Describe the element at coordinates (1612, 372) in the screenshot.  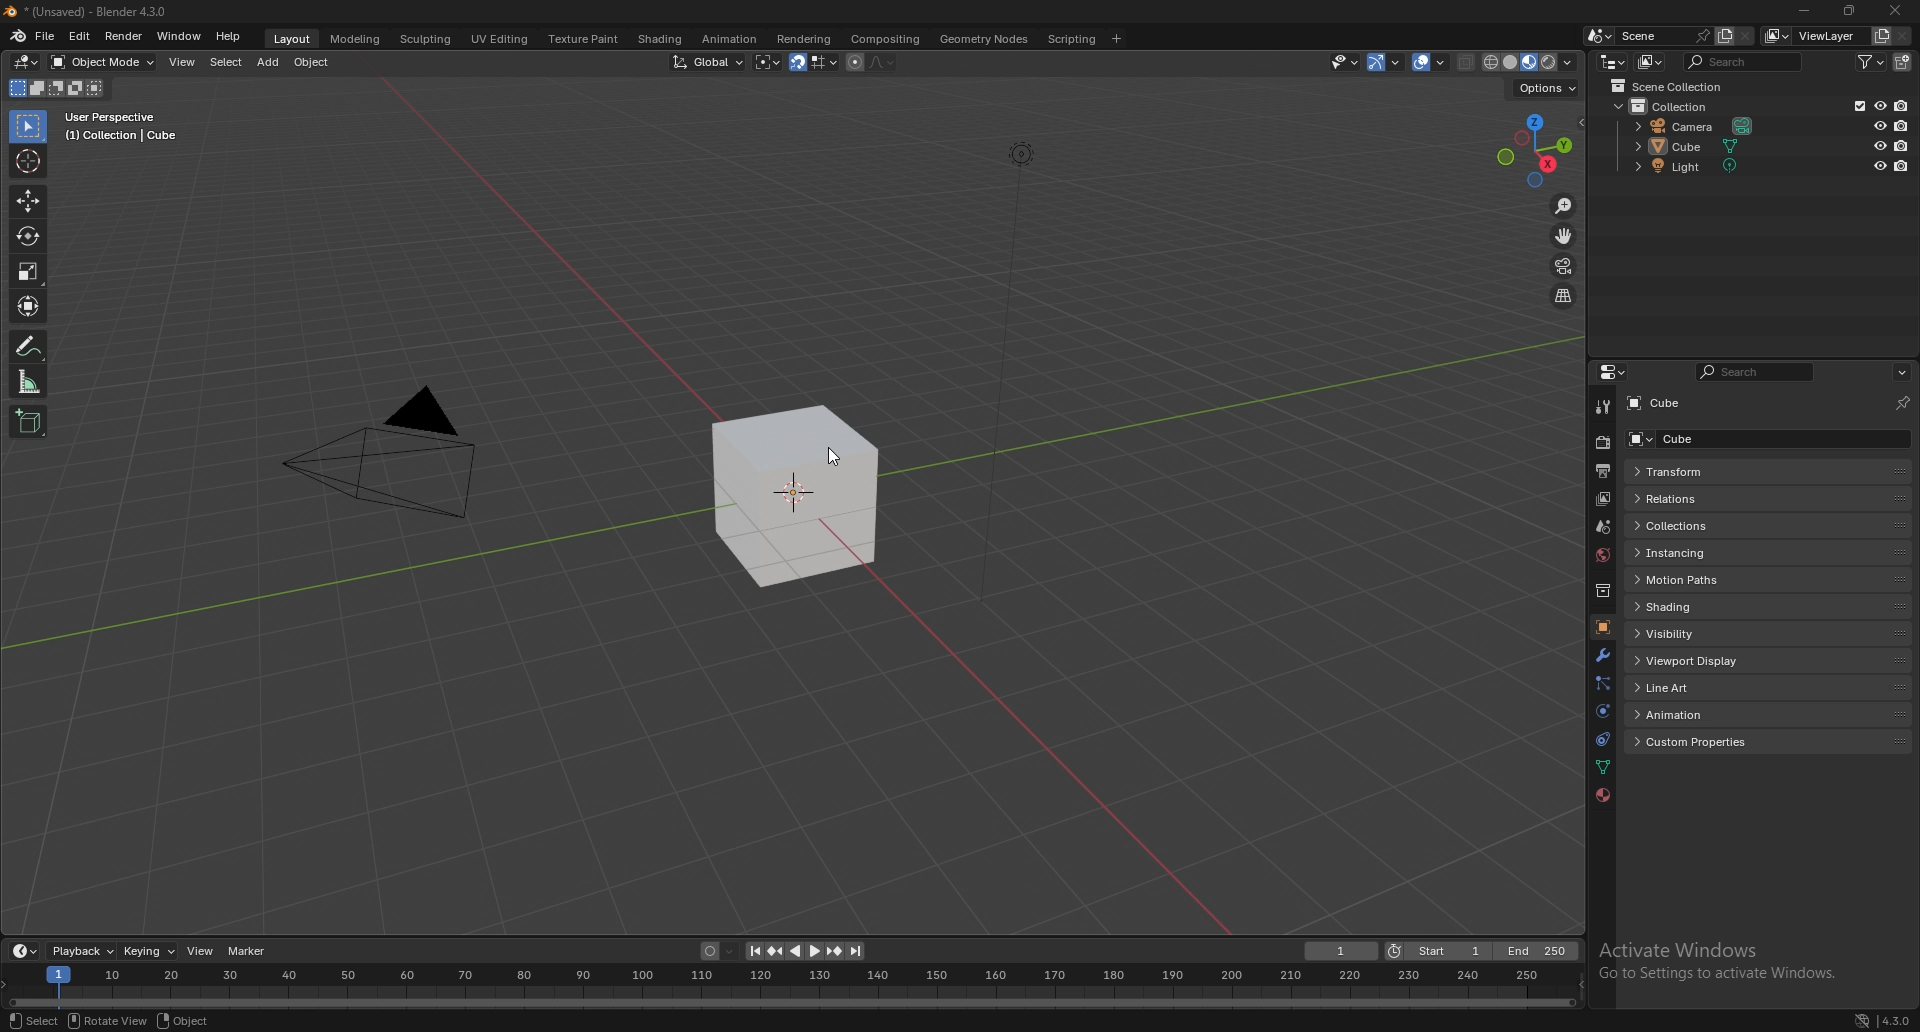
I see `editor type` at that location.